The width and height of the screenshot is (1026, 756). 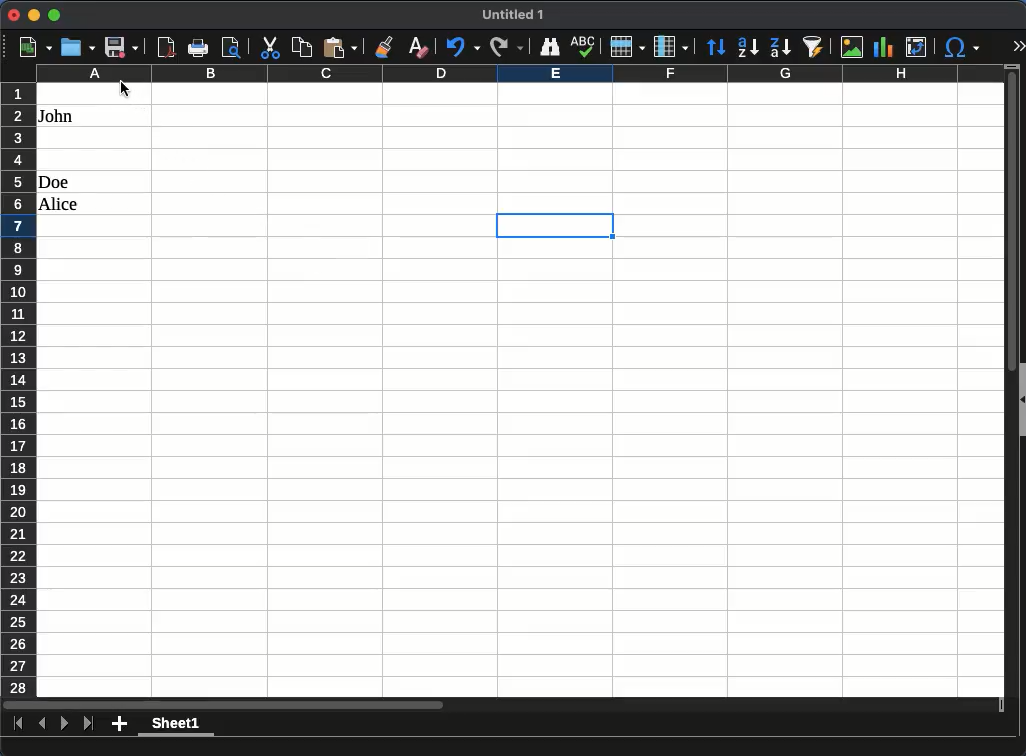 I want to click on image, so click(x=852, y=46).